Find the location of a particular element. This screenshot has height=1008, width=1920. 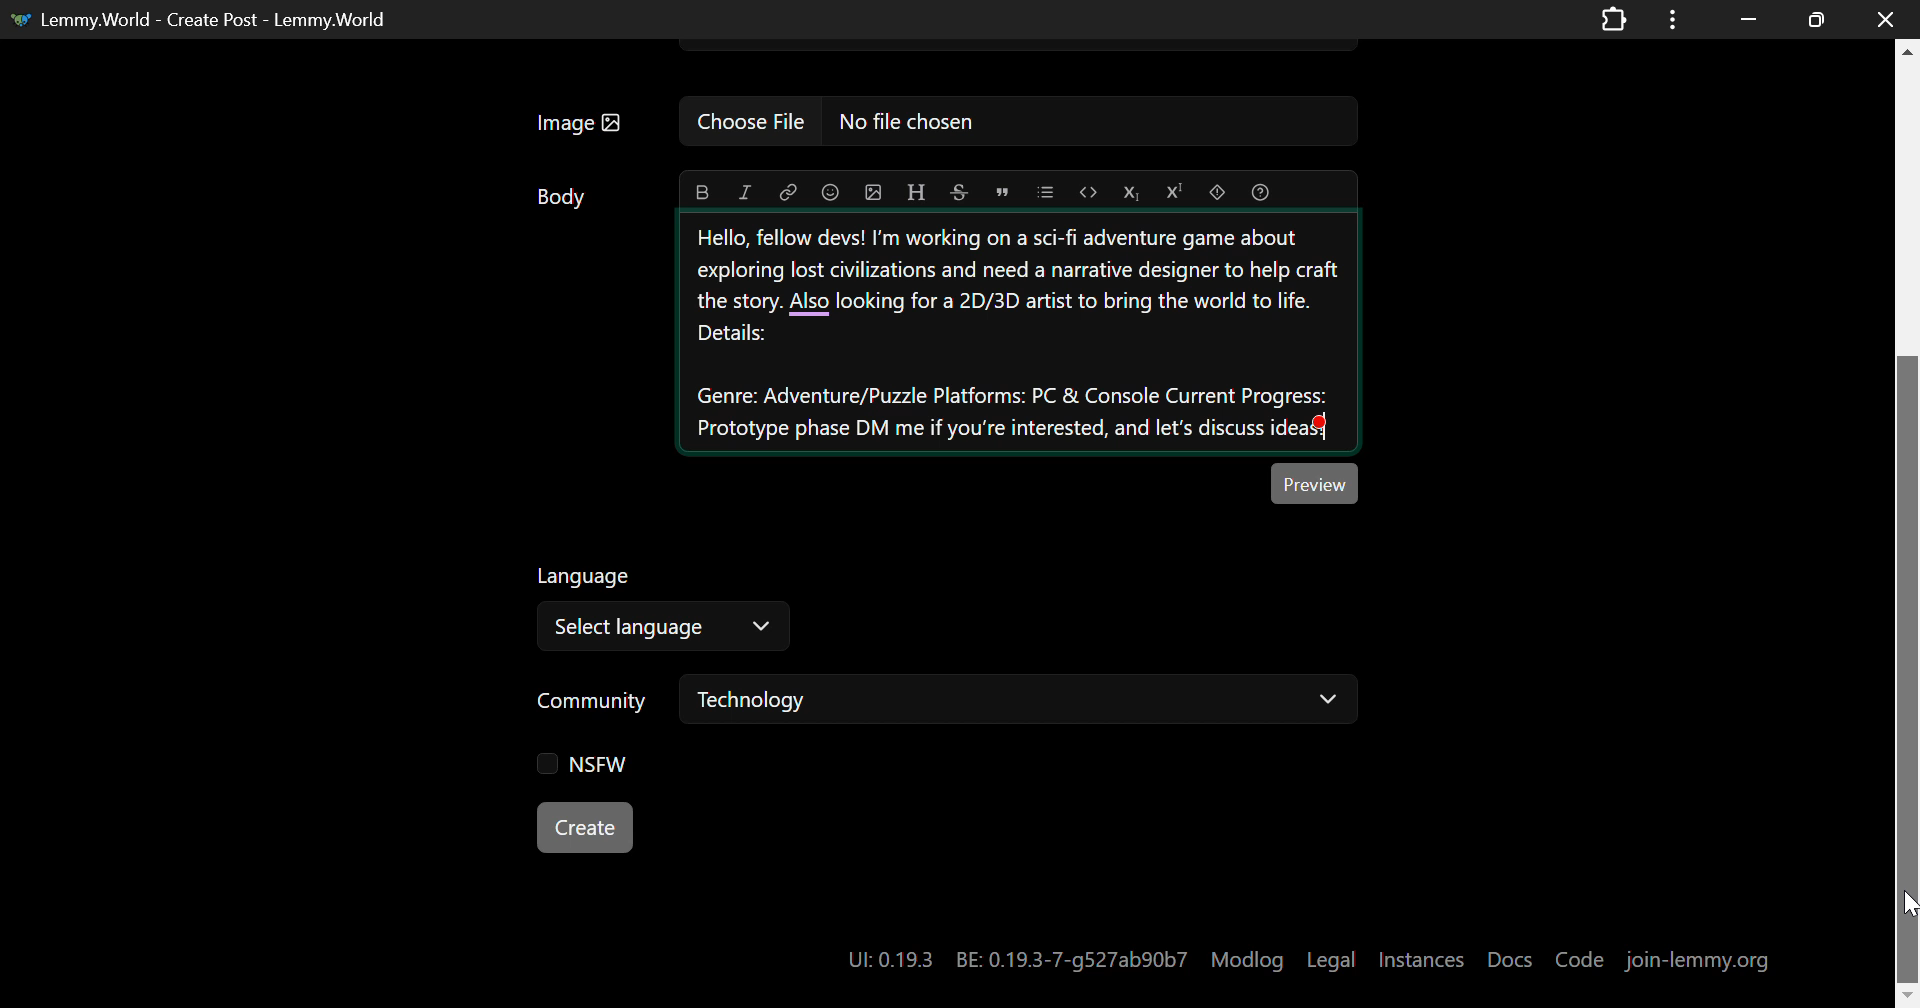

link is located at coordinates (788, 192).